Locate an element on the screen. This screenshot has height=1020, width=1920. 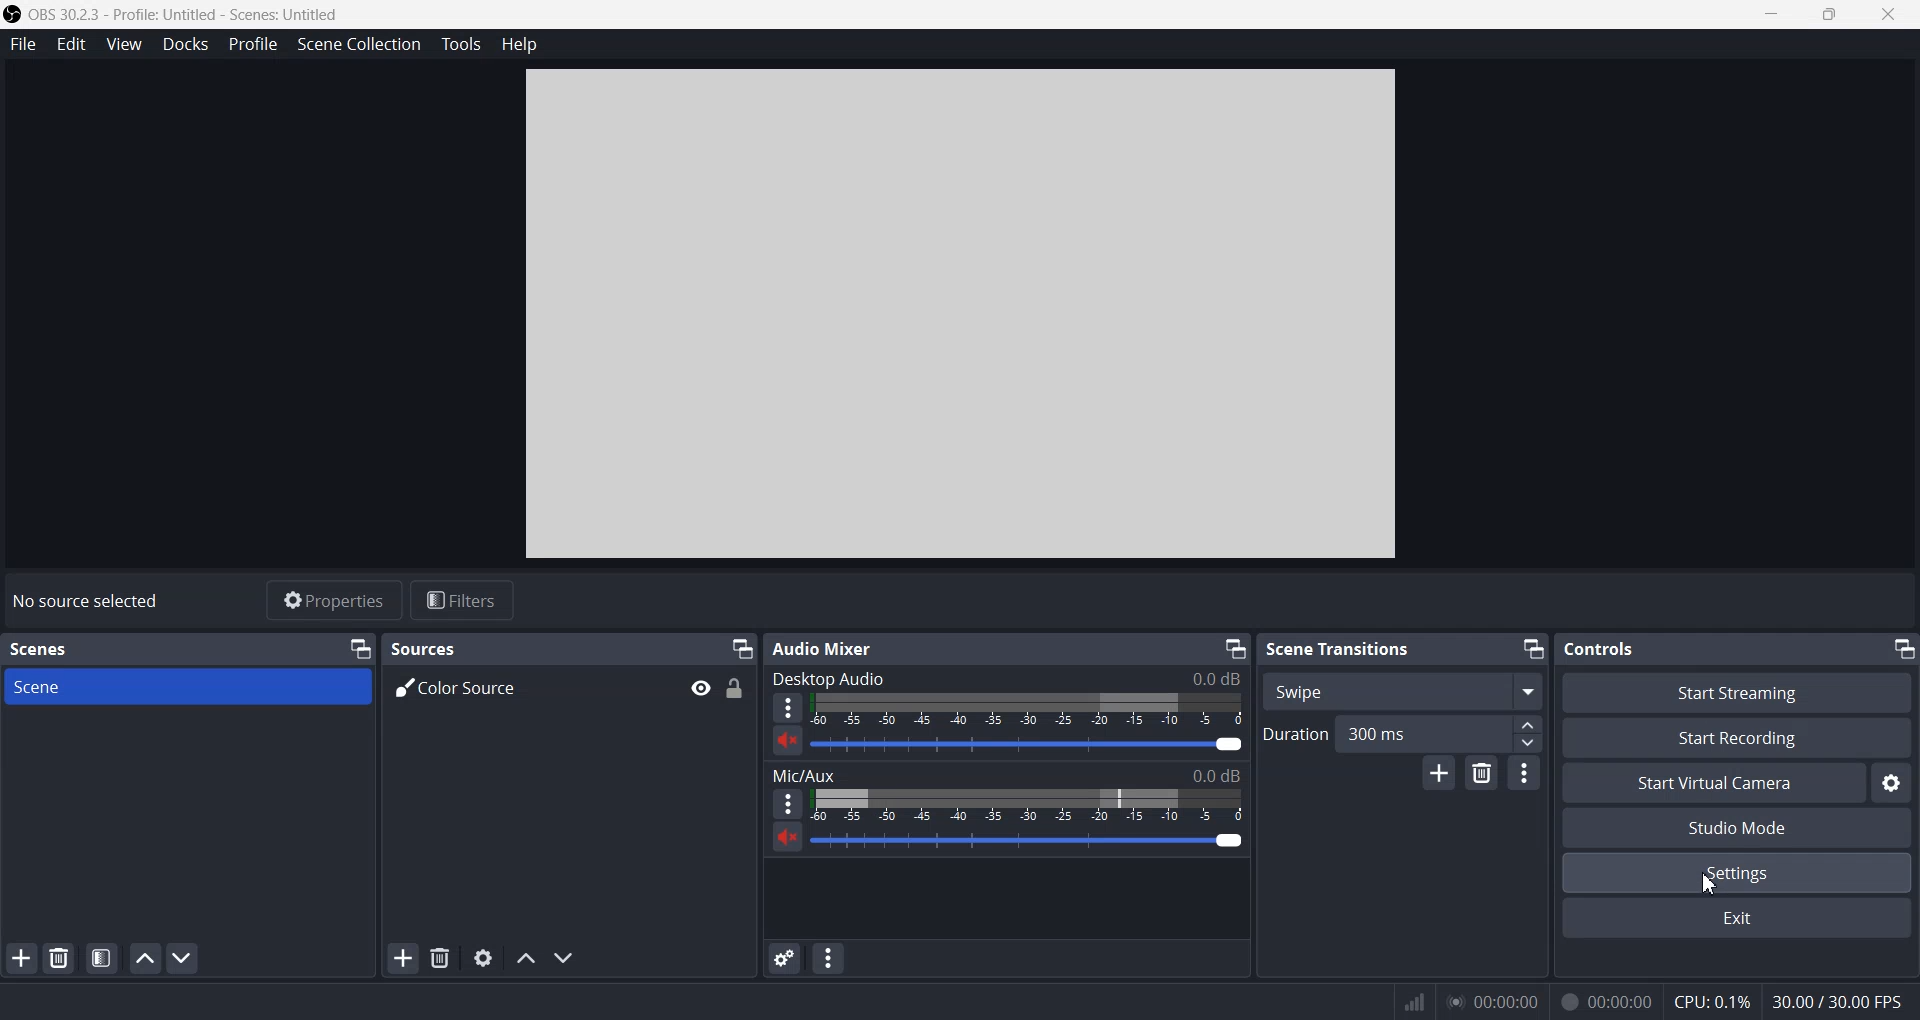
Minimize is located at coordinates (1532, 648).